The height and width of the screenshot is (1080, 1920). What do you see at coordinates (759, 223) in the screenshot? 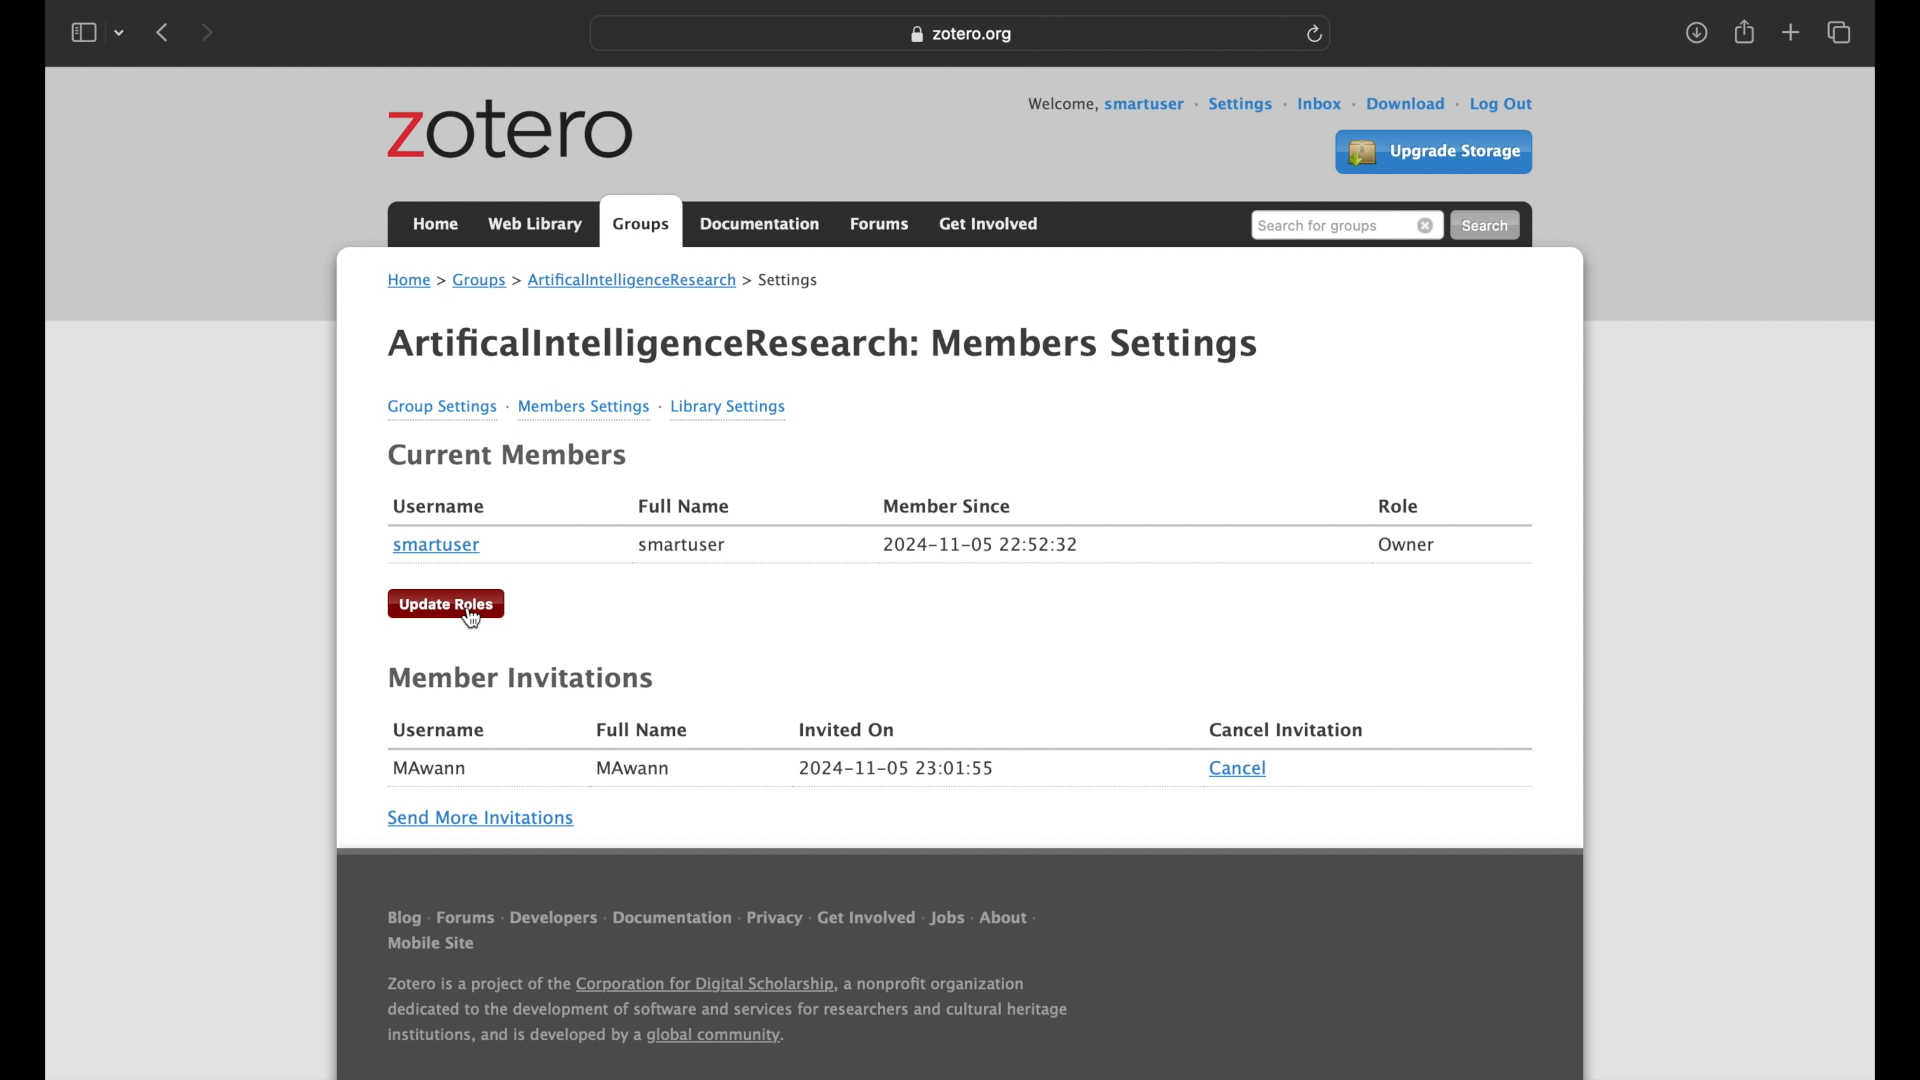
I see `documentation` at bounding box center [759, 223].